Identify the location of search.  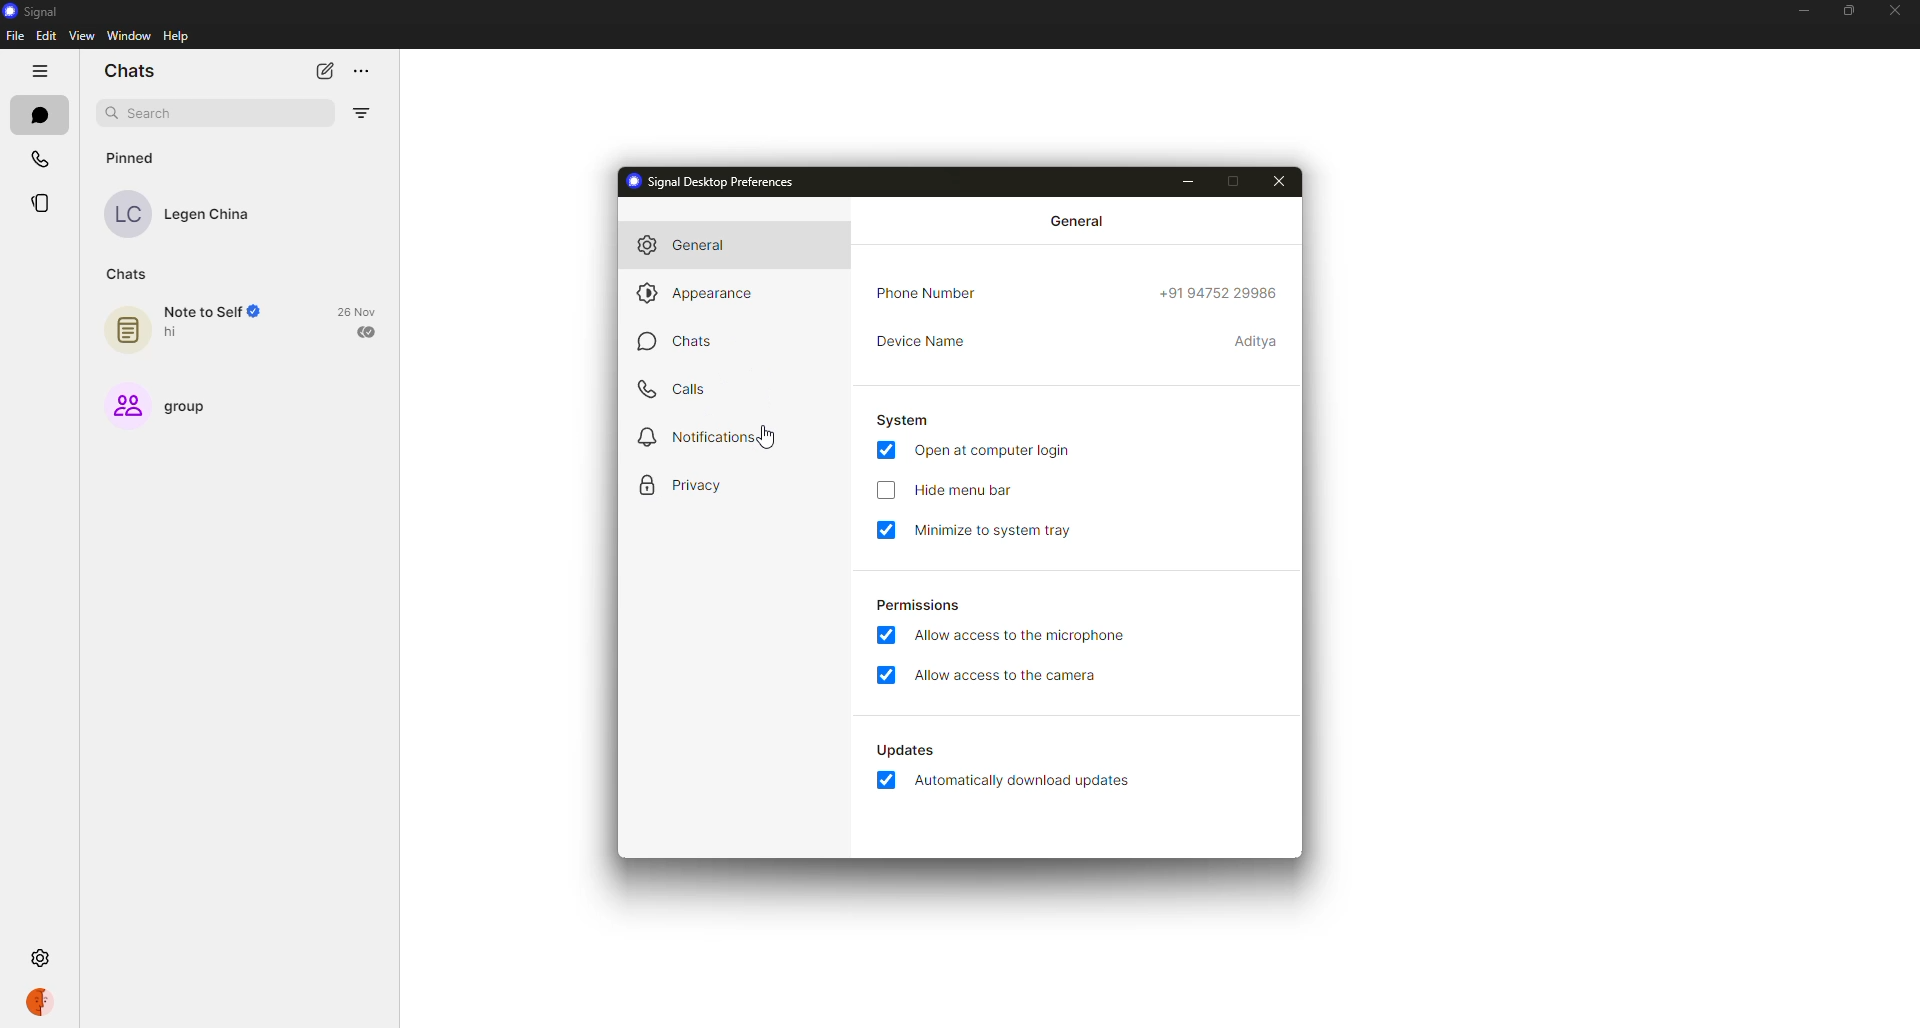
(156, 112).